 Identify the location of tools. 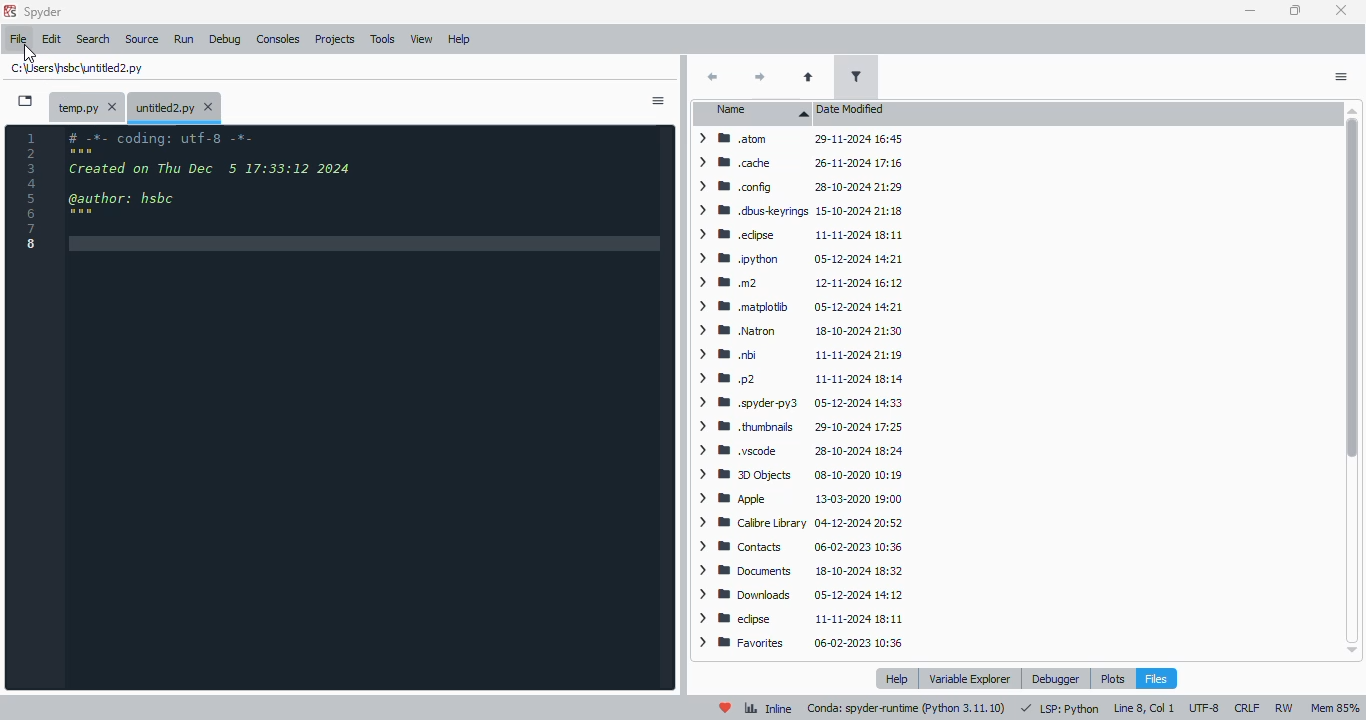
(382, 39).